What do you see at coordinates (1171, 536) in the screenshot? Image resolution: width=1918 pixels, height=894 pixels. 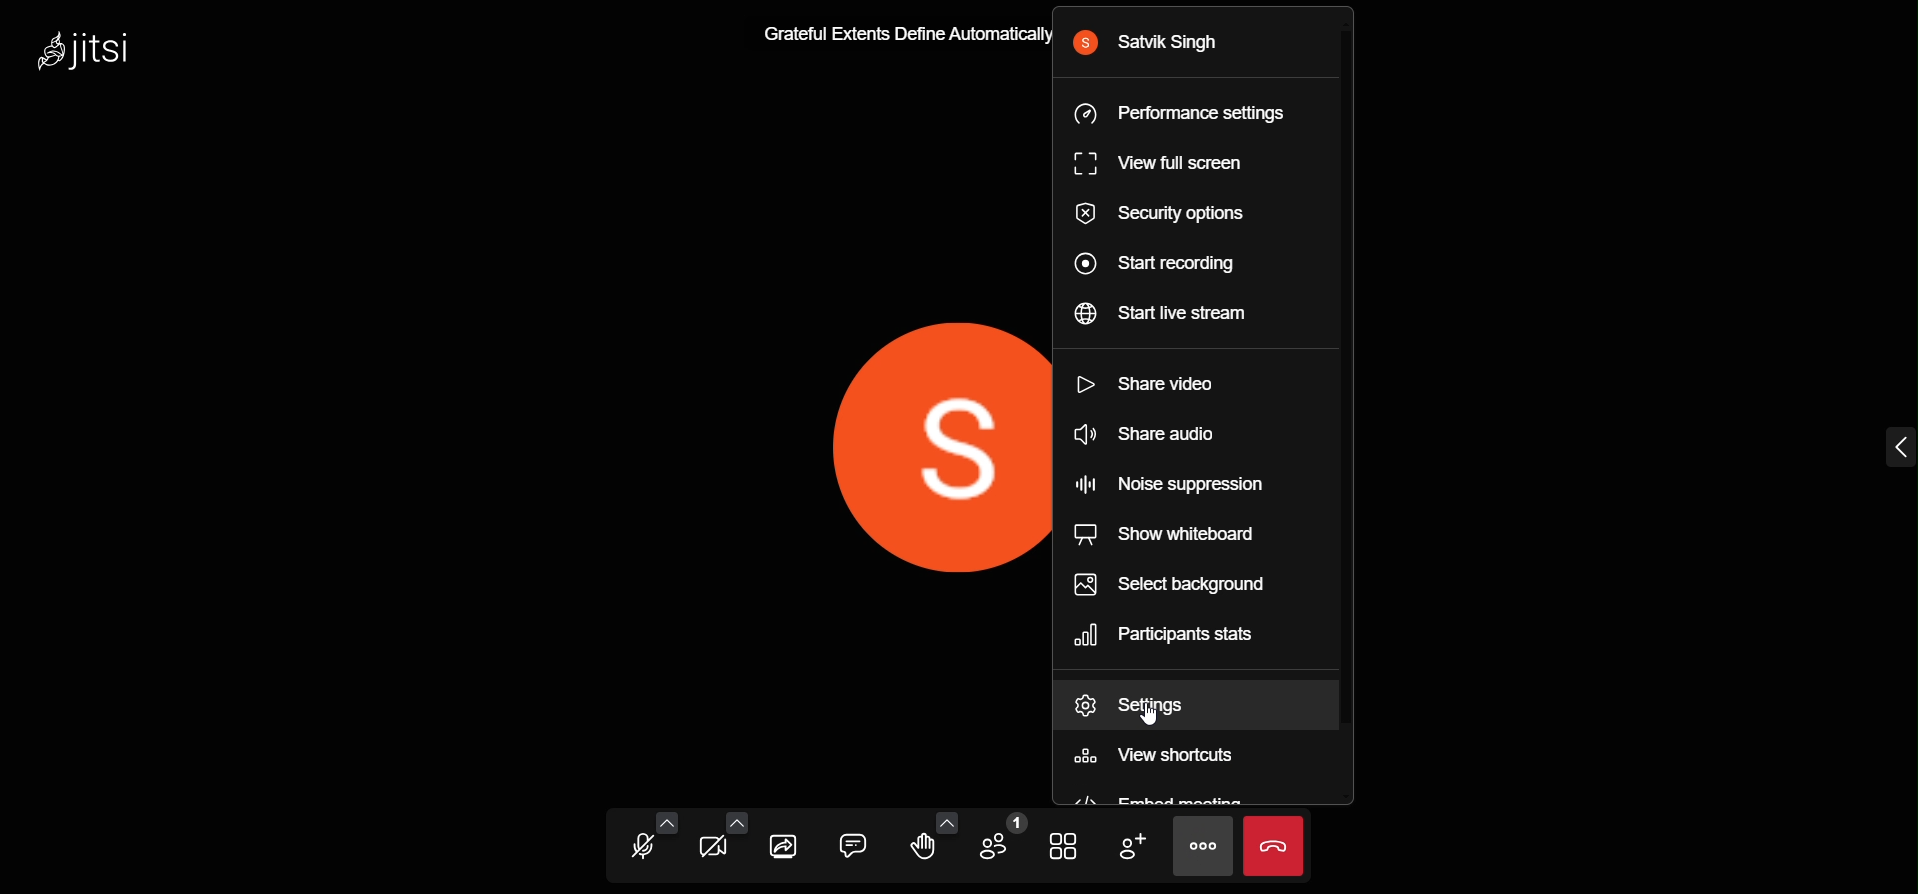 I see `share whiteboard` at bounding box center [1171, 536].